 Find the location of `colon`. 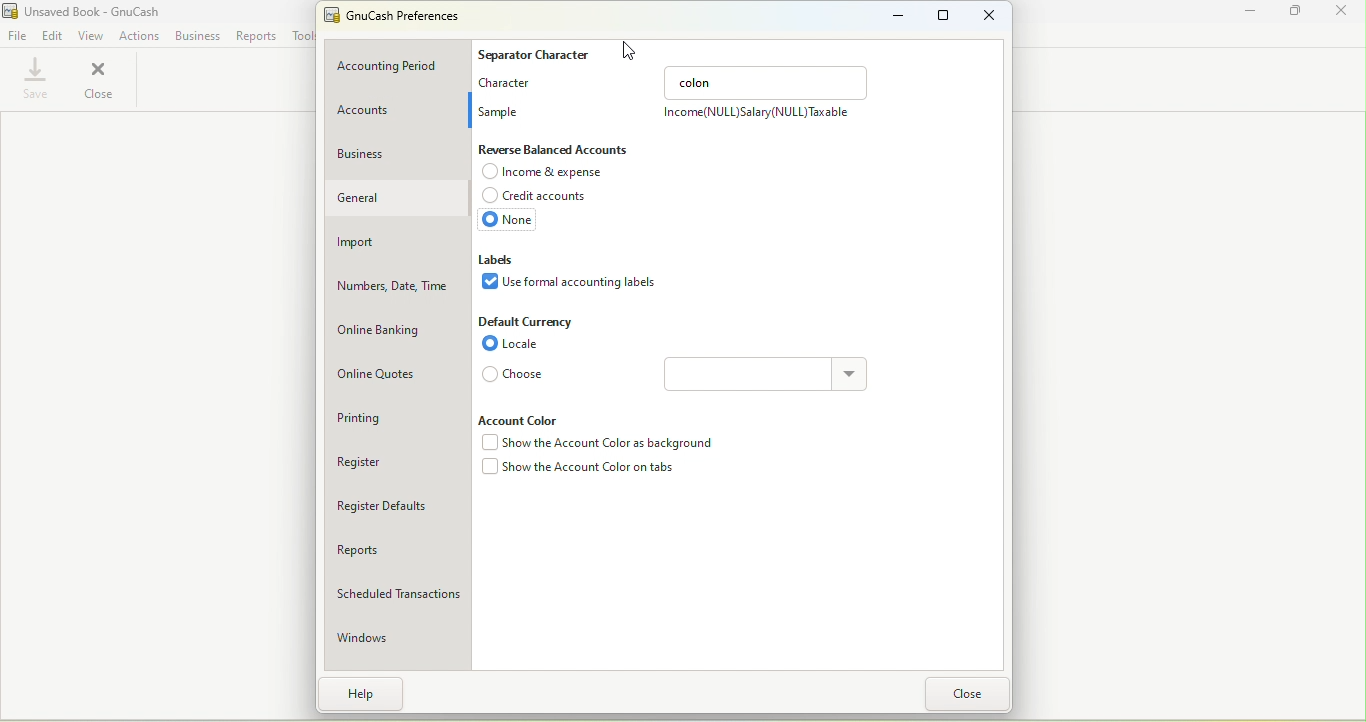

colon is located at coordinates (767, 81).